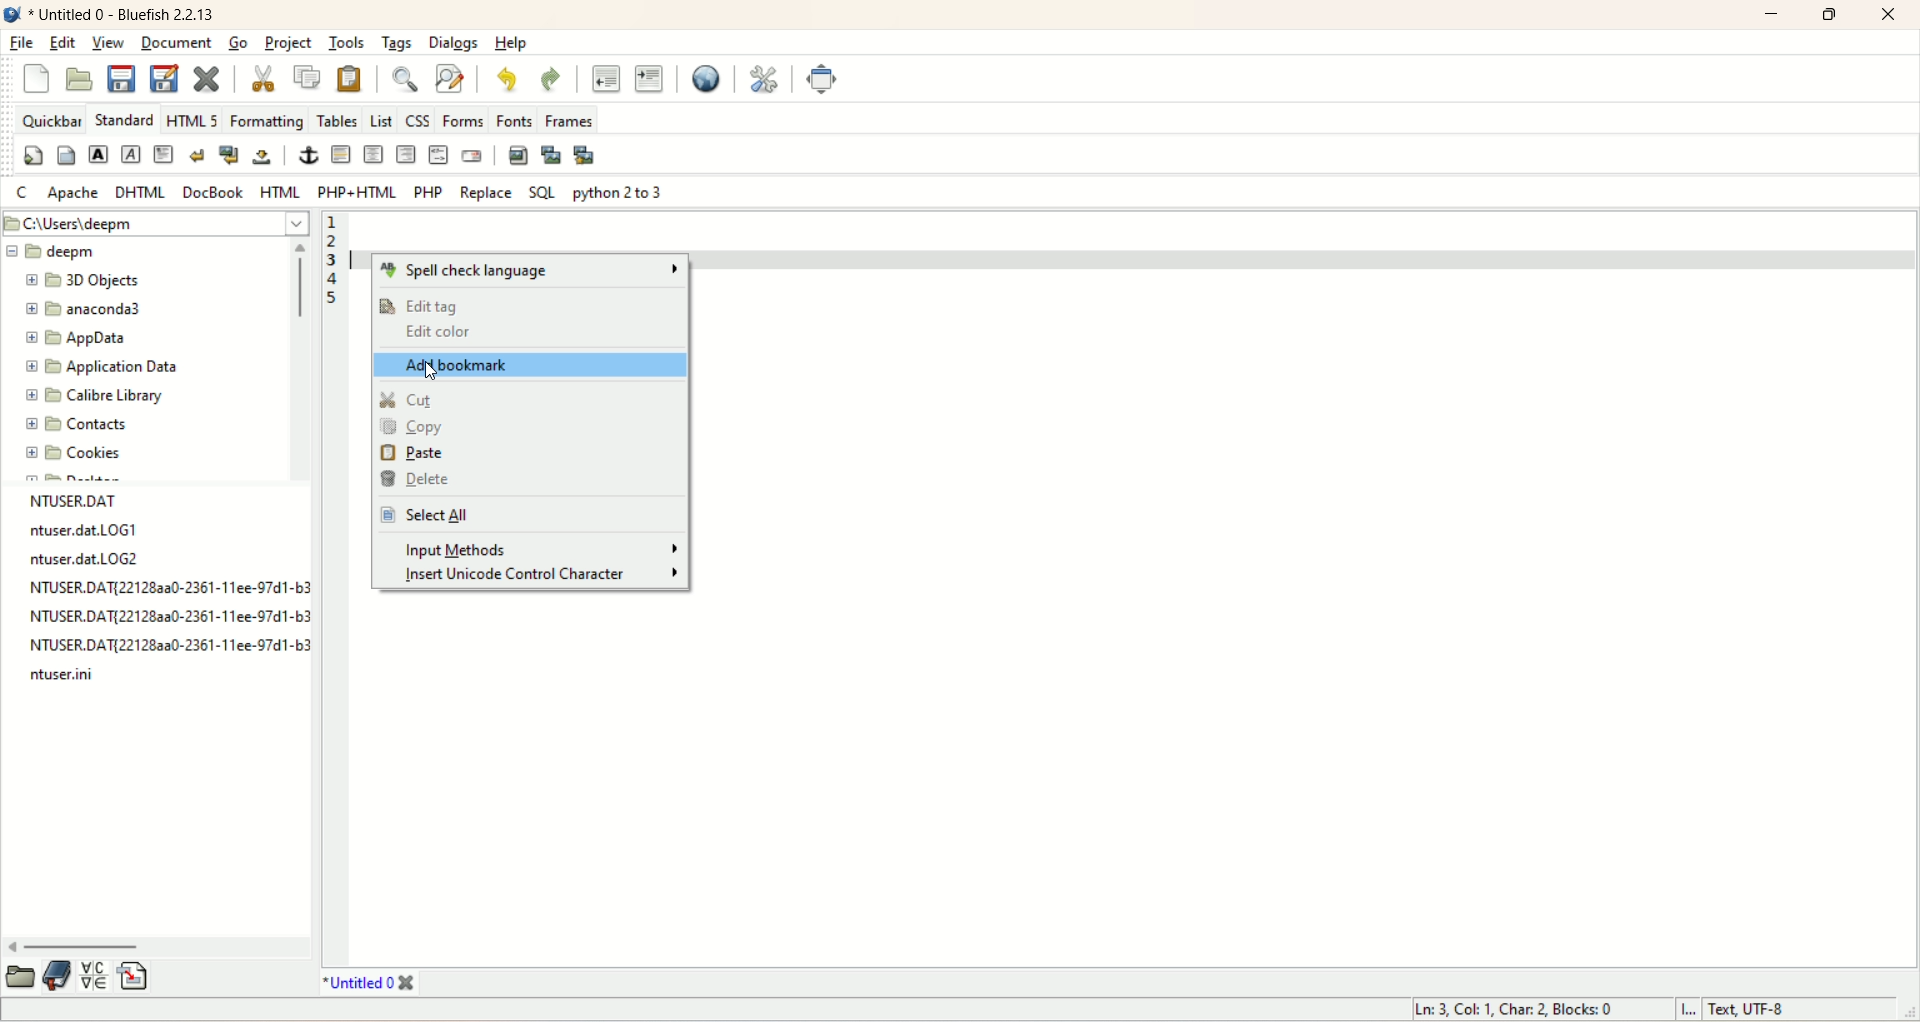 This screenshot has height=1022, width=1920. What do you see at coordinates (437, 157) in the screenshot?
I see `HTML comment` at bounding box center [437, 157].